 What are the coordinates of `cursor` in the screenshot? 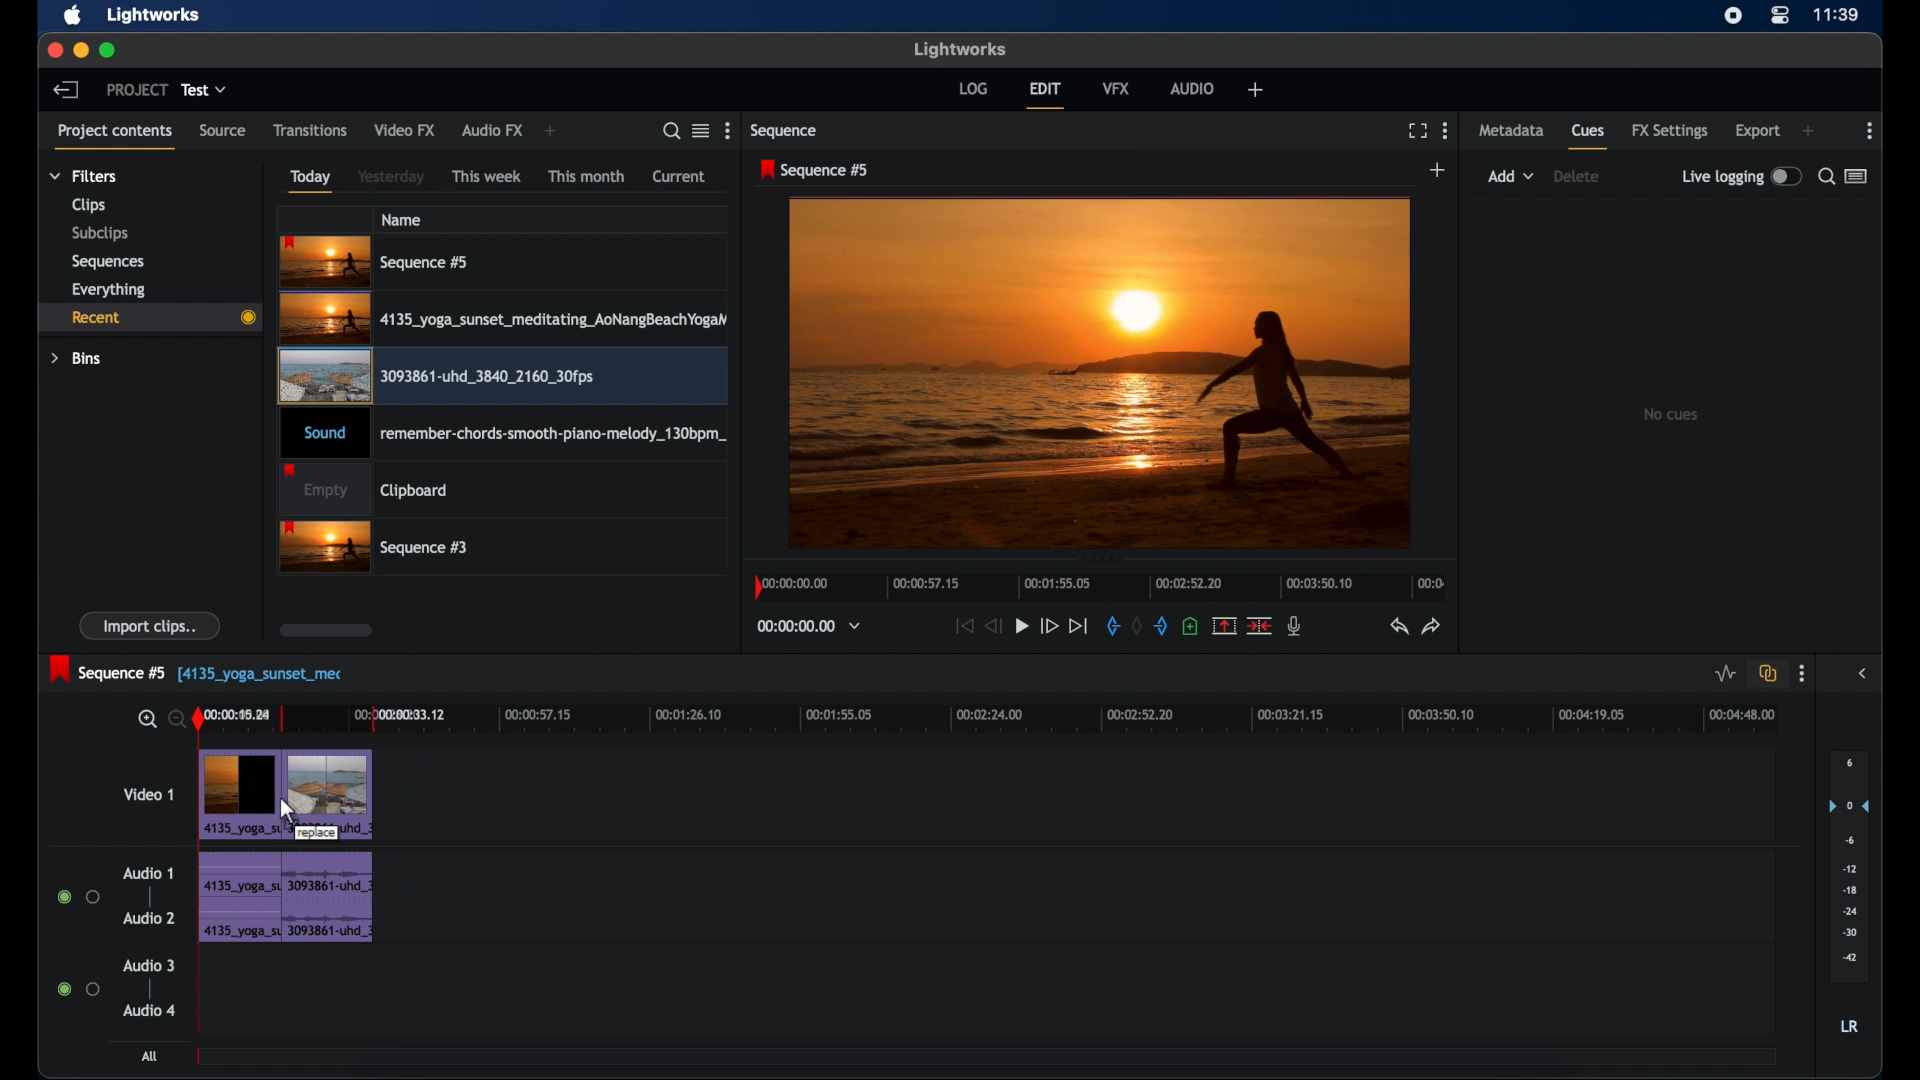 It's located at (290, 811).